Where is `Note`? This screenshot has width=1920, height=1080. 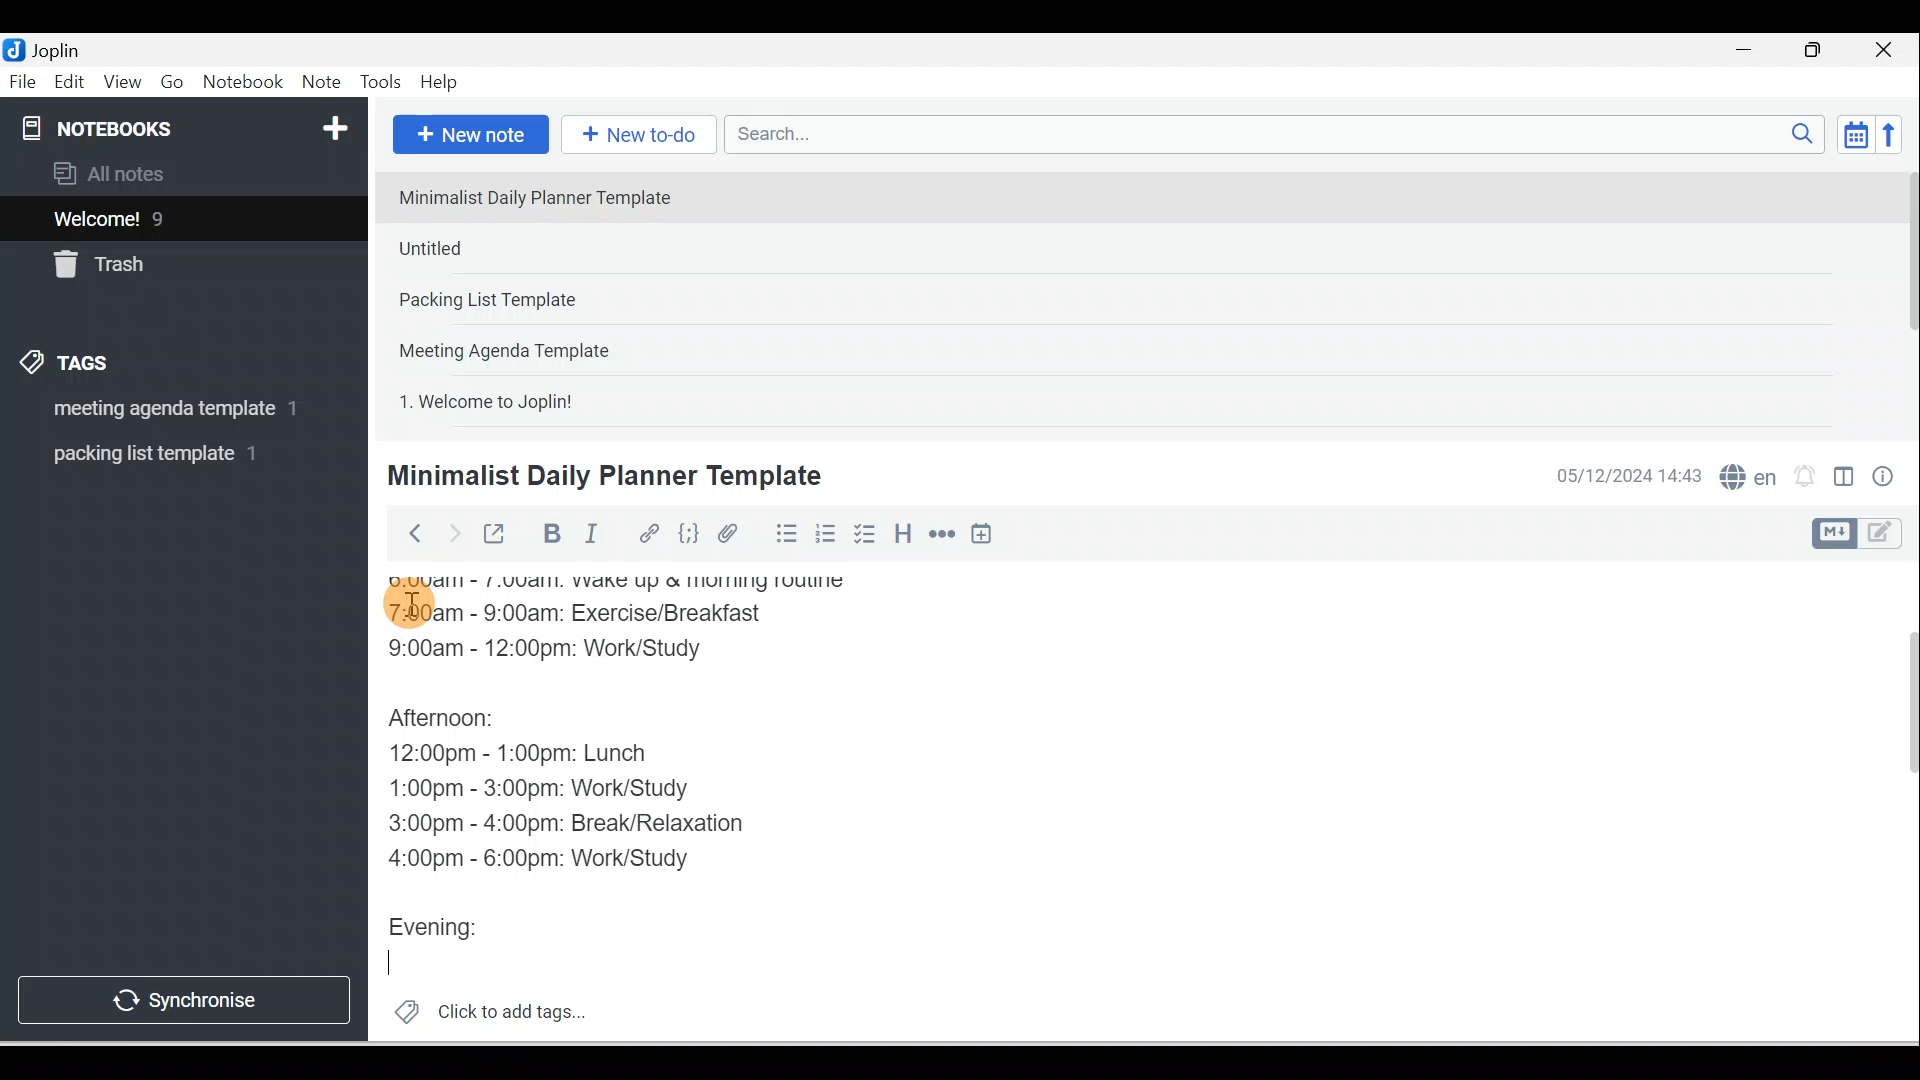
Note is located at coordinates (319, 83).